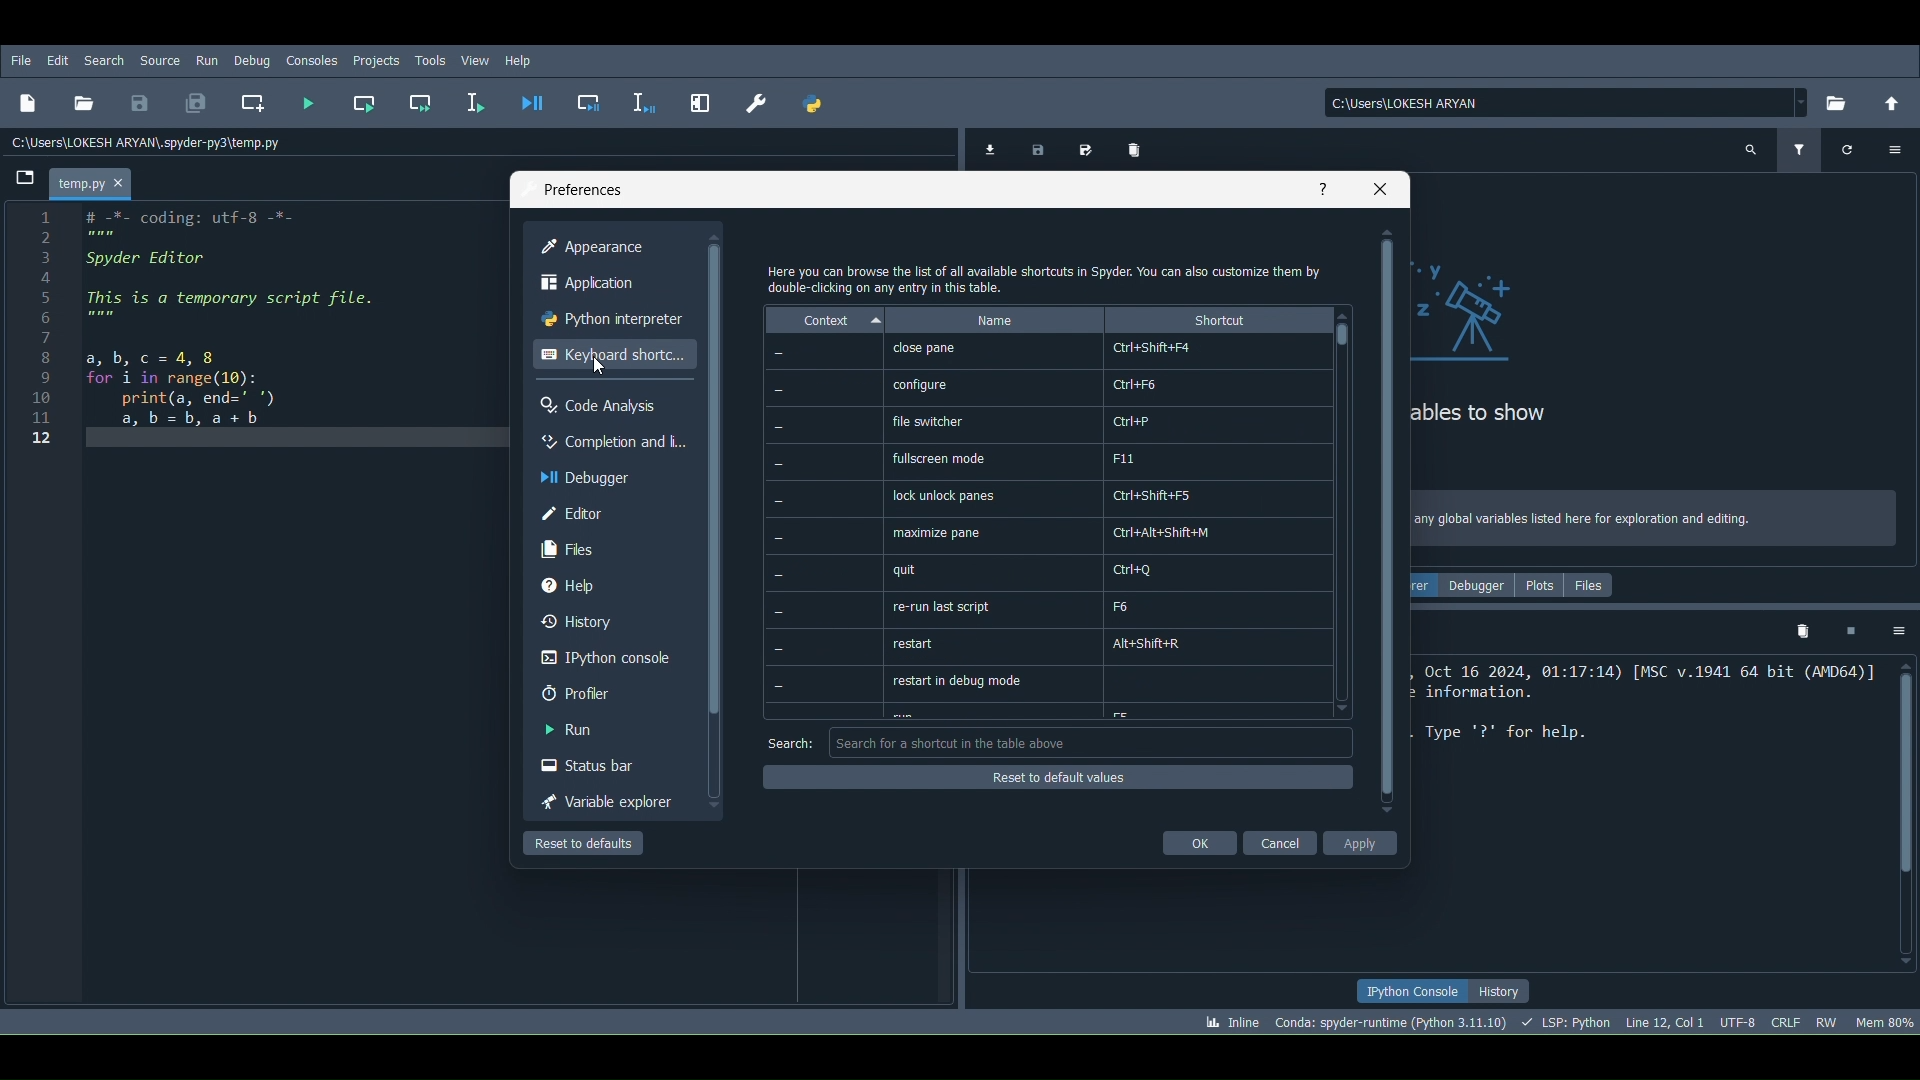 The width and height of the screenshot is (1920, 1080). I want to click on Run, so click(599, 731).